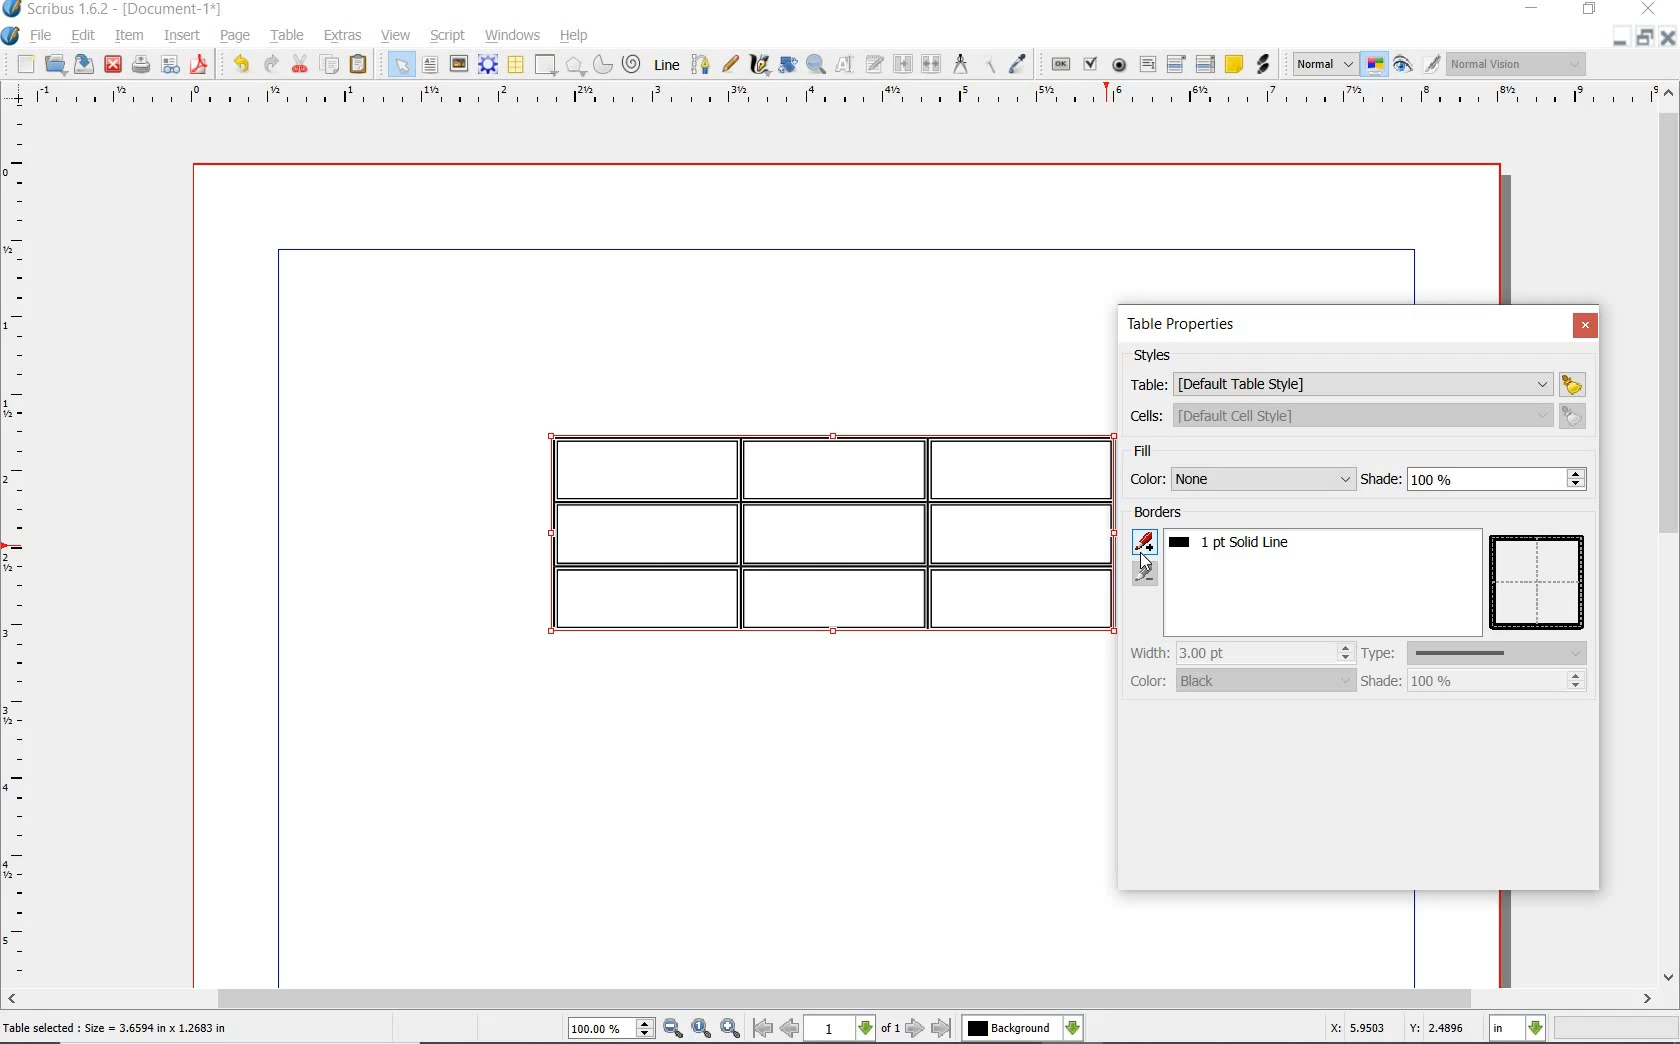 This screenshot has height=1044, width=1680. Describe the element at coordinates (1395, 1029) in the screenshot. I see `X: 5.9503 Y: 2.4896` at that location.